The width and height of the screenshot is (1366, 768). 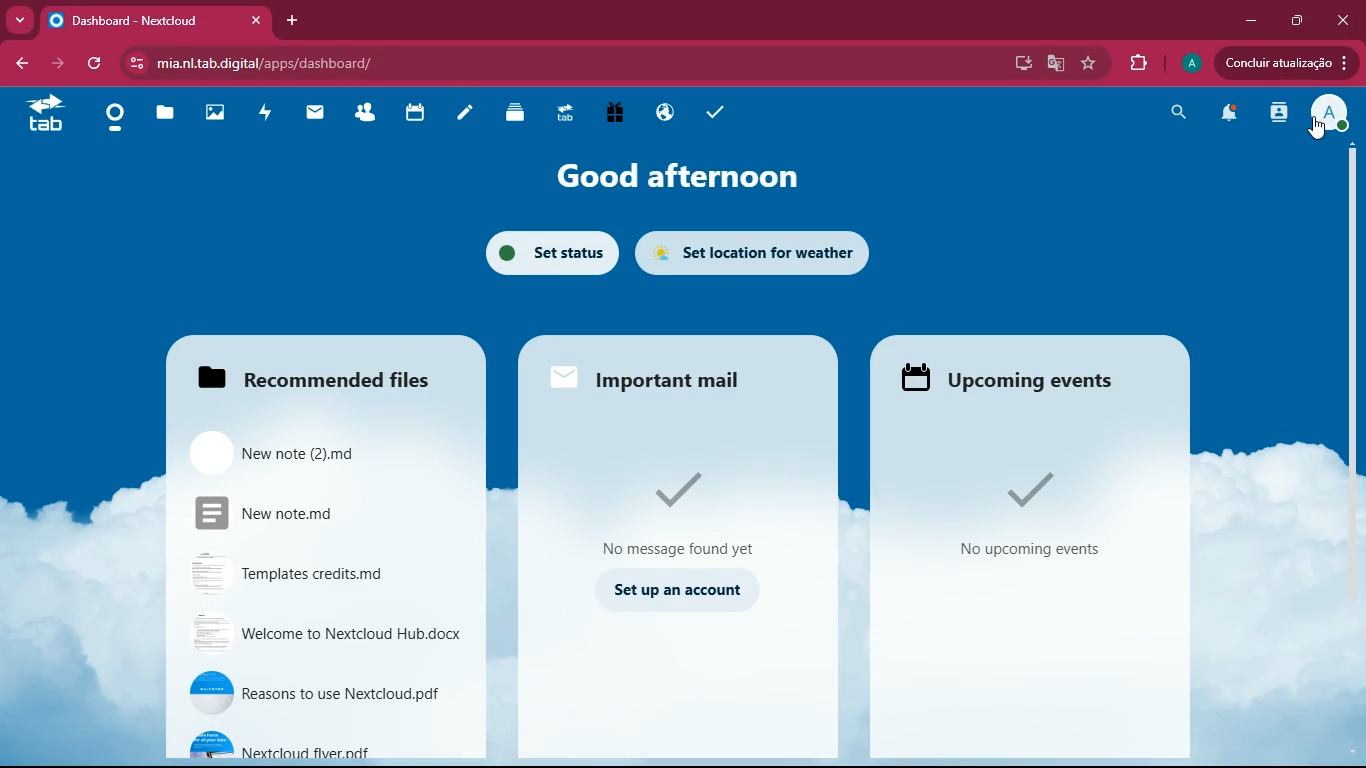 I want to click on notifications, so click(x=1227, y=116).